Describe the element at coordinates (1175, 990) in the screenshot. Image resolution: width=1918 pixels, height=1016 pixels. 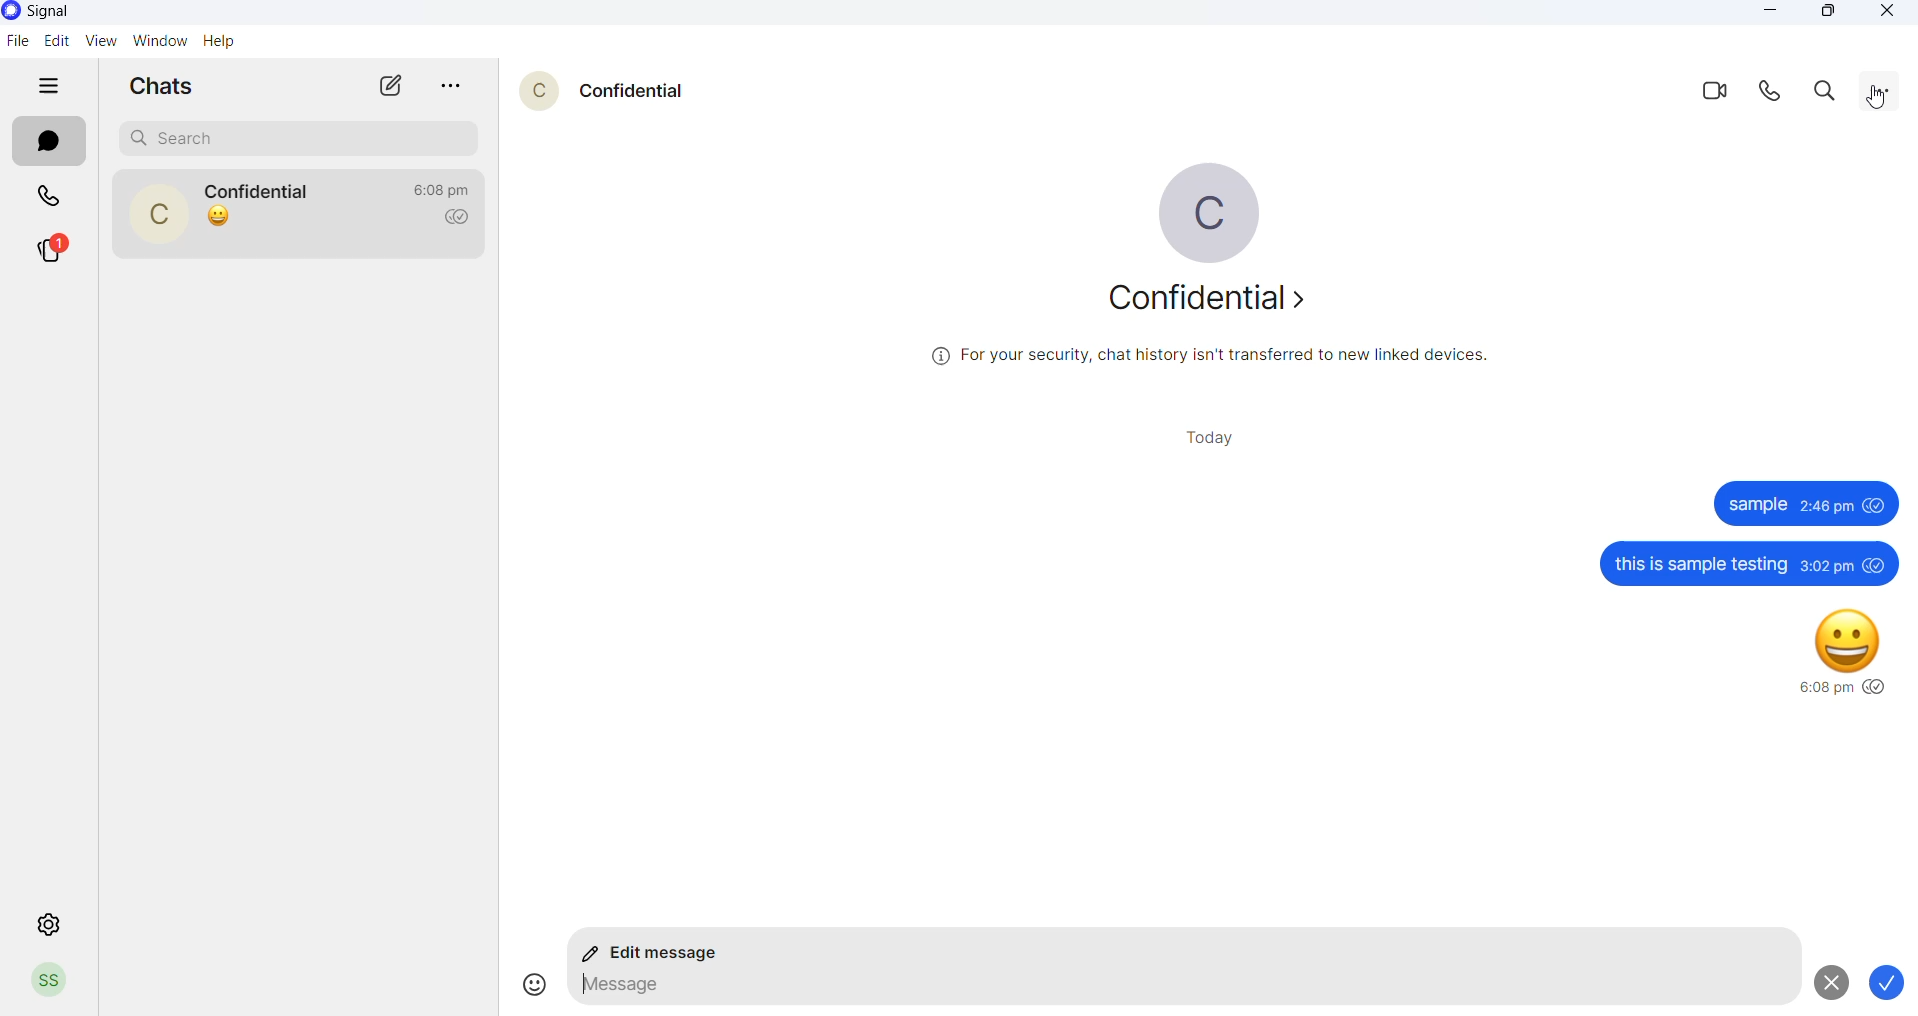
I see `message text area` at that location.